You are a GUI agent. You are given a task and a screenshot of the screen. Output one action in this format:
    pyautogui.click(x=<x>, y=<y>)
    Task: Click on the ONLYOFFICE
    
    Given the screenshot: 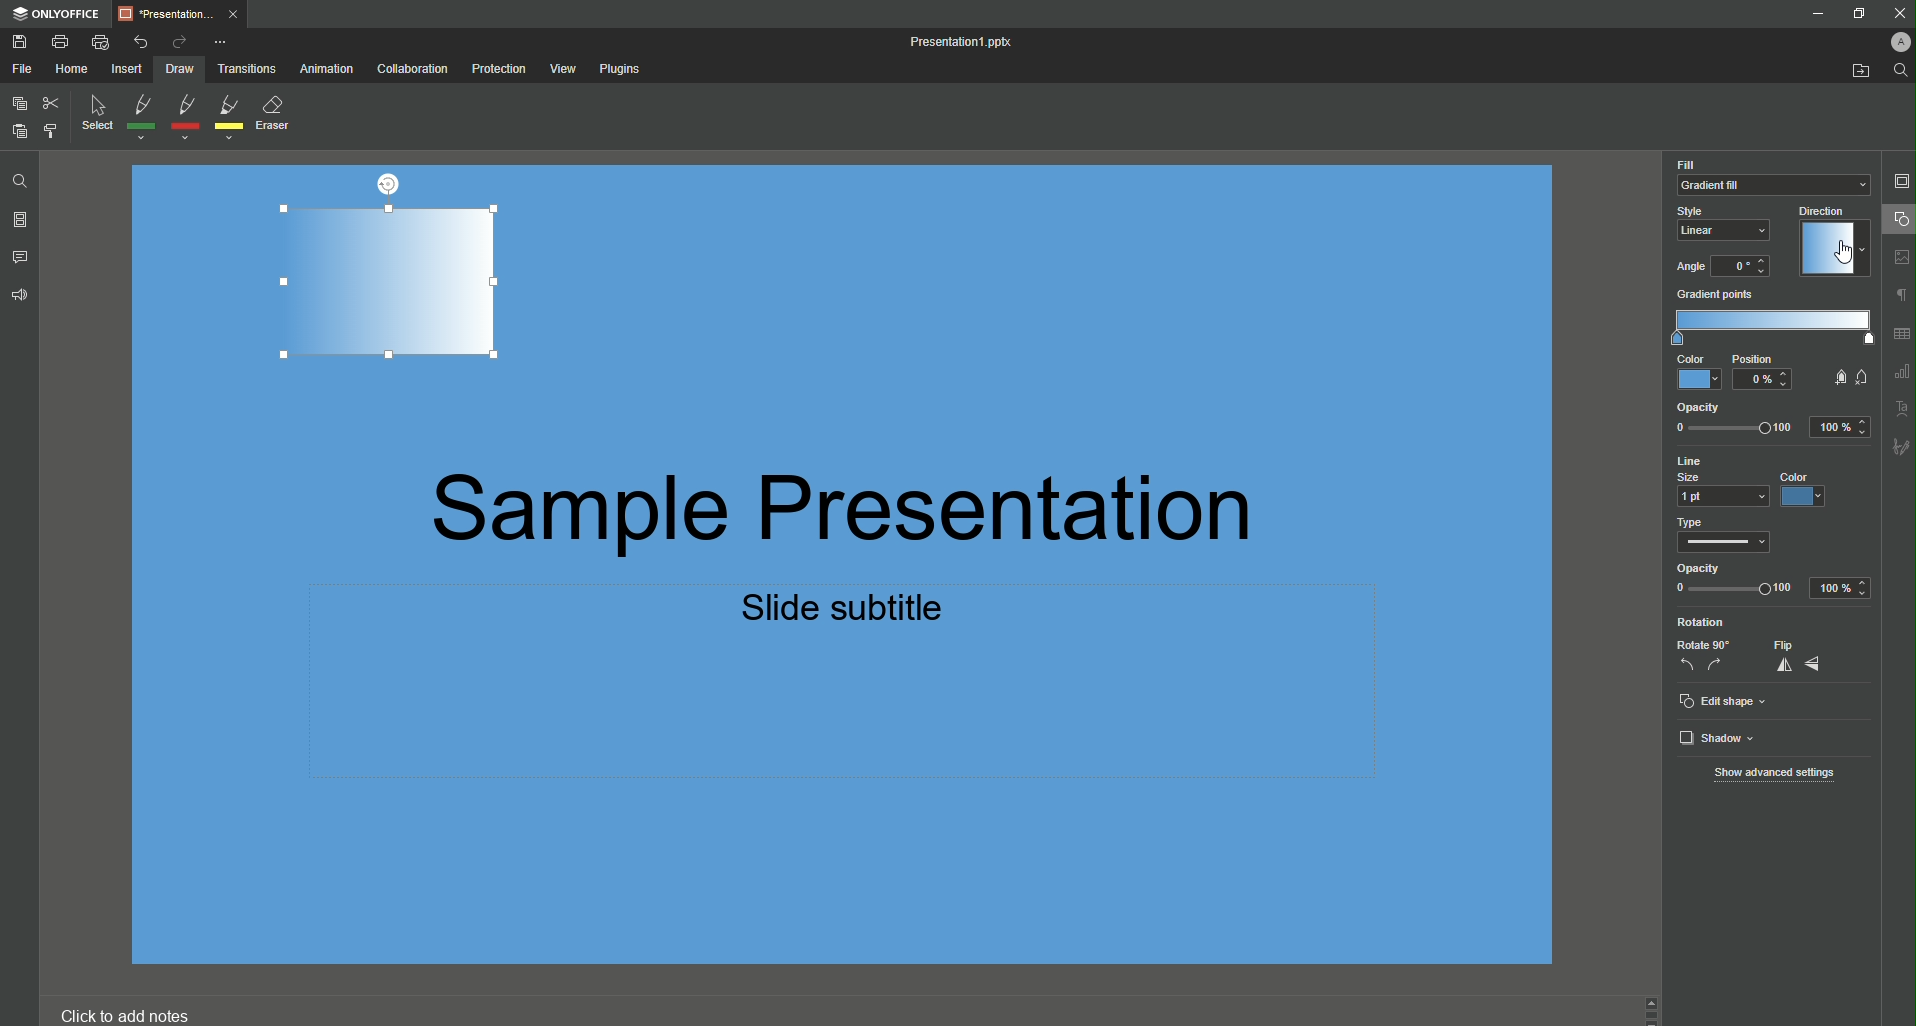 What is the action you would take?
    pyautogui.click(x=60, y=13)
    